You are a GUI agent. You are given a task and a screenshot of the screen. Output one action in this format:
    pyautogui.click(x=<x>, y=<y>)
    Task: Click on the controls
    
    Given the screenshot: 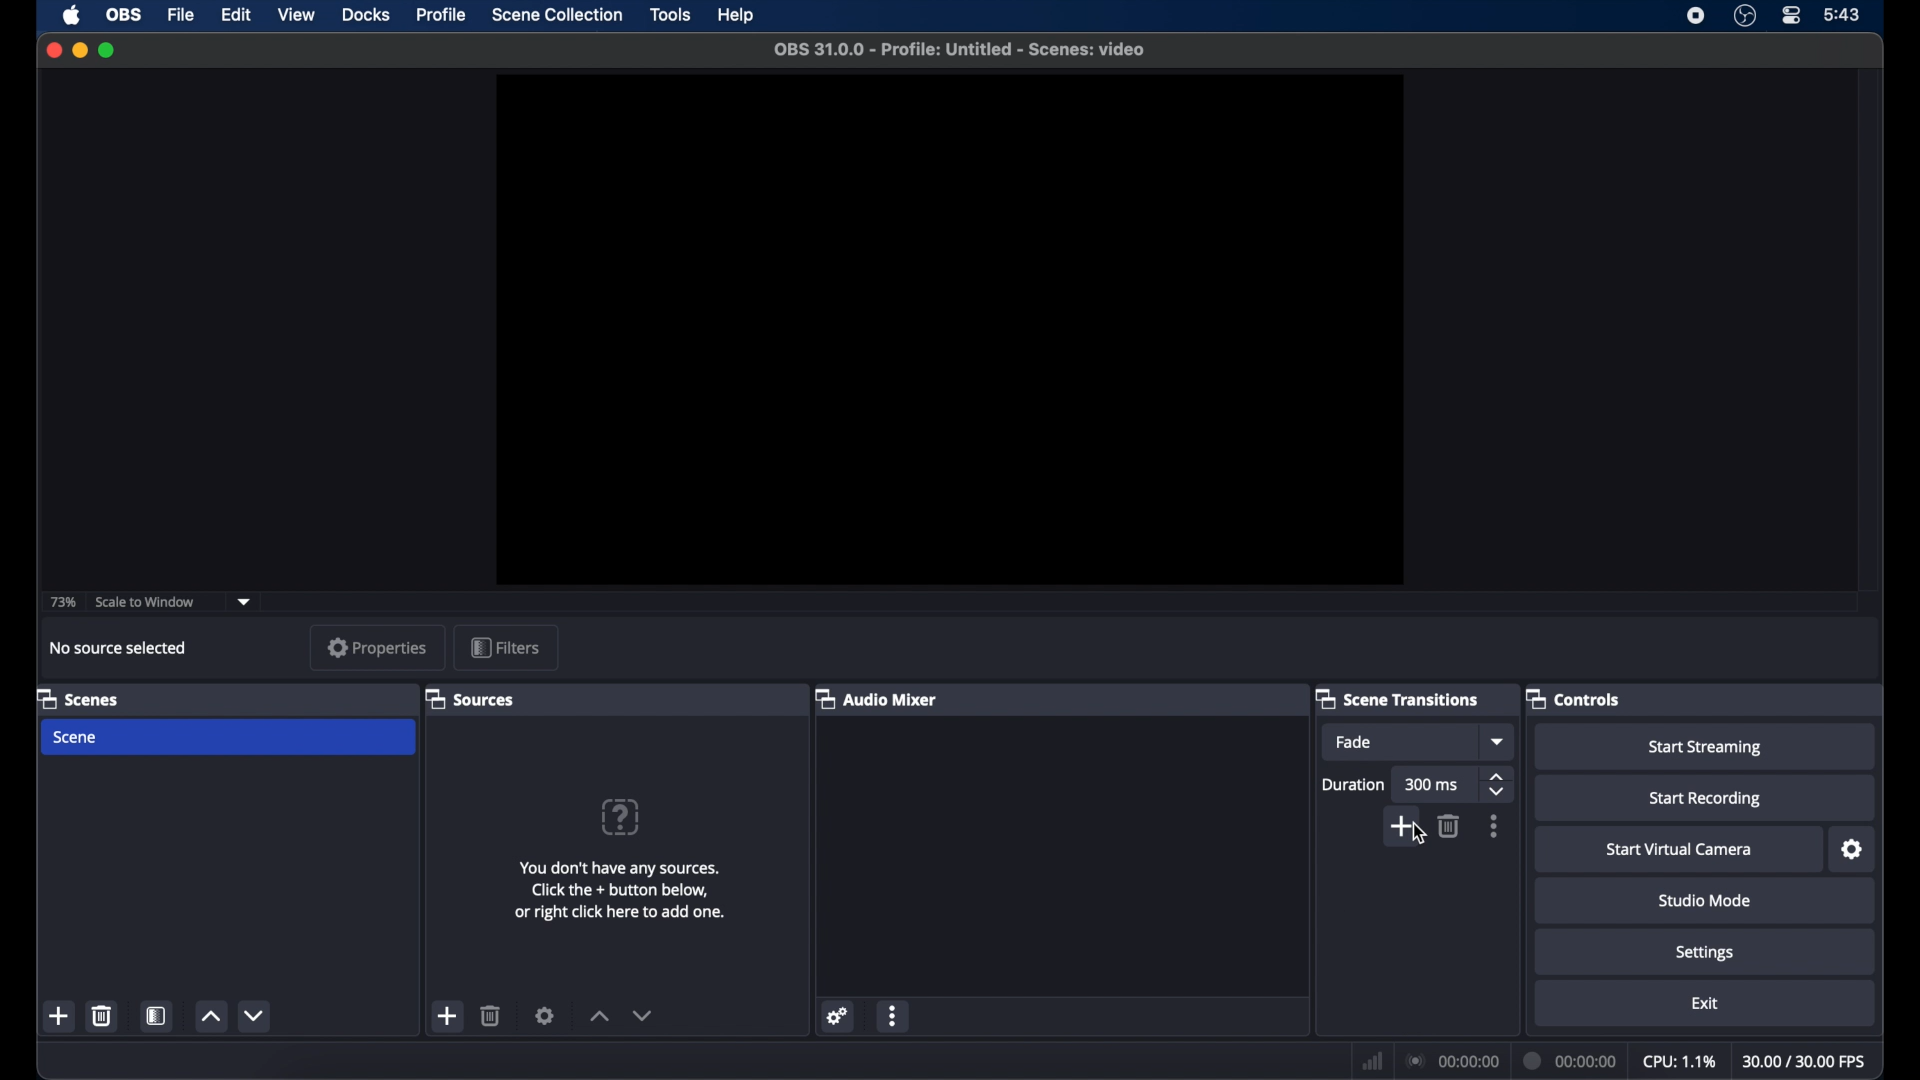 What is the action you would take?
    pyautogui.click(x=1574, y=698)
    